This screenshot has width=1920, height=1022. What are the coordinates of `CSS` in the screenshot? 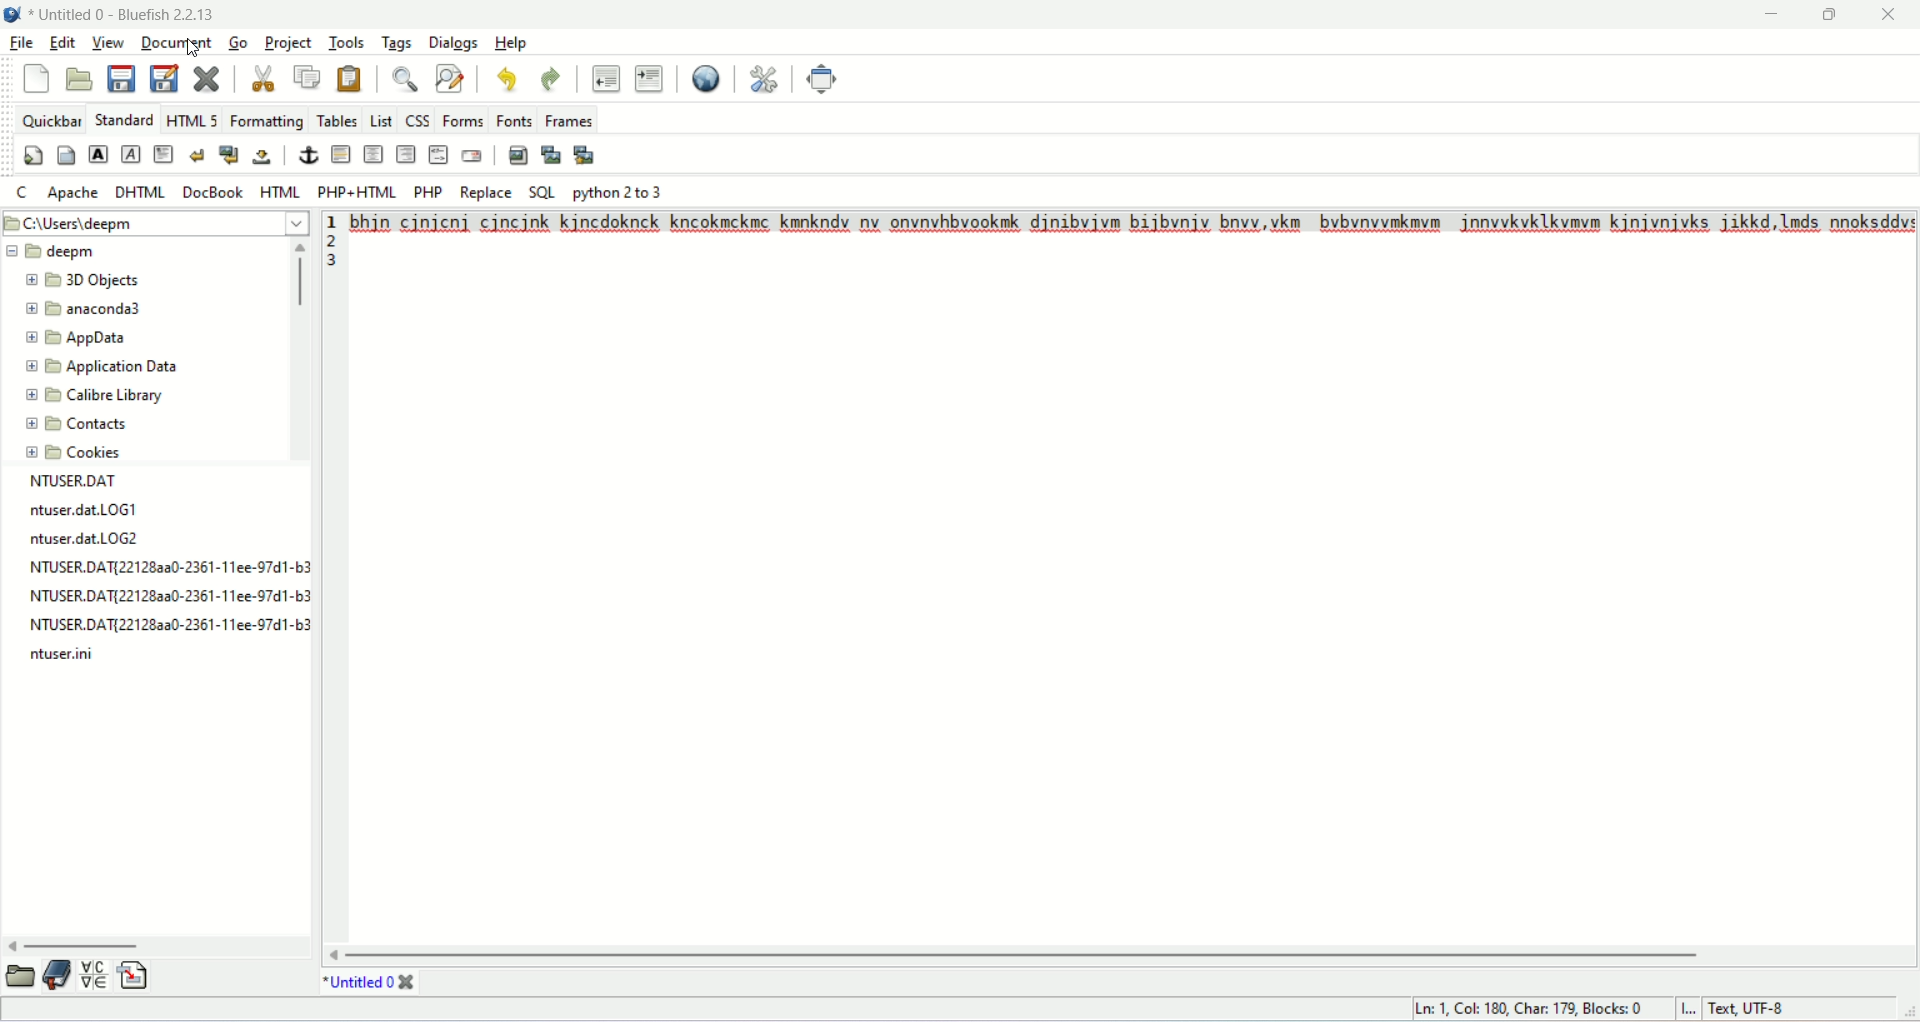 It's located at (418, 117).